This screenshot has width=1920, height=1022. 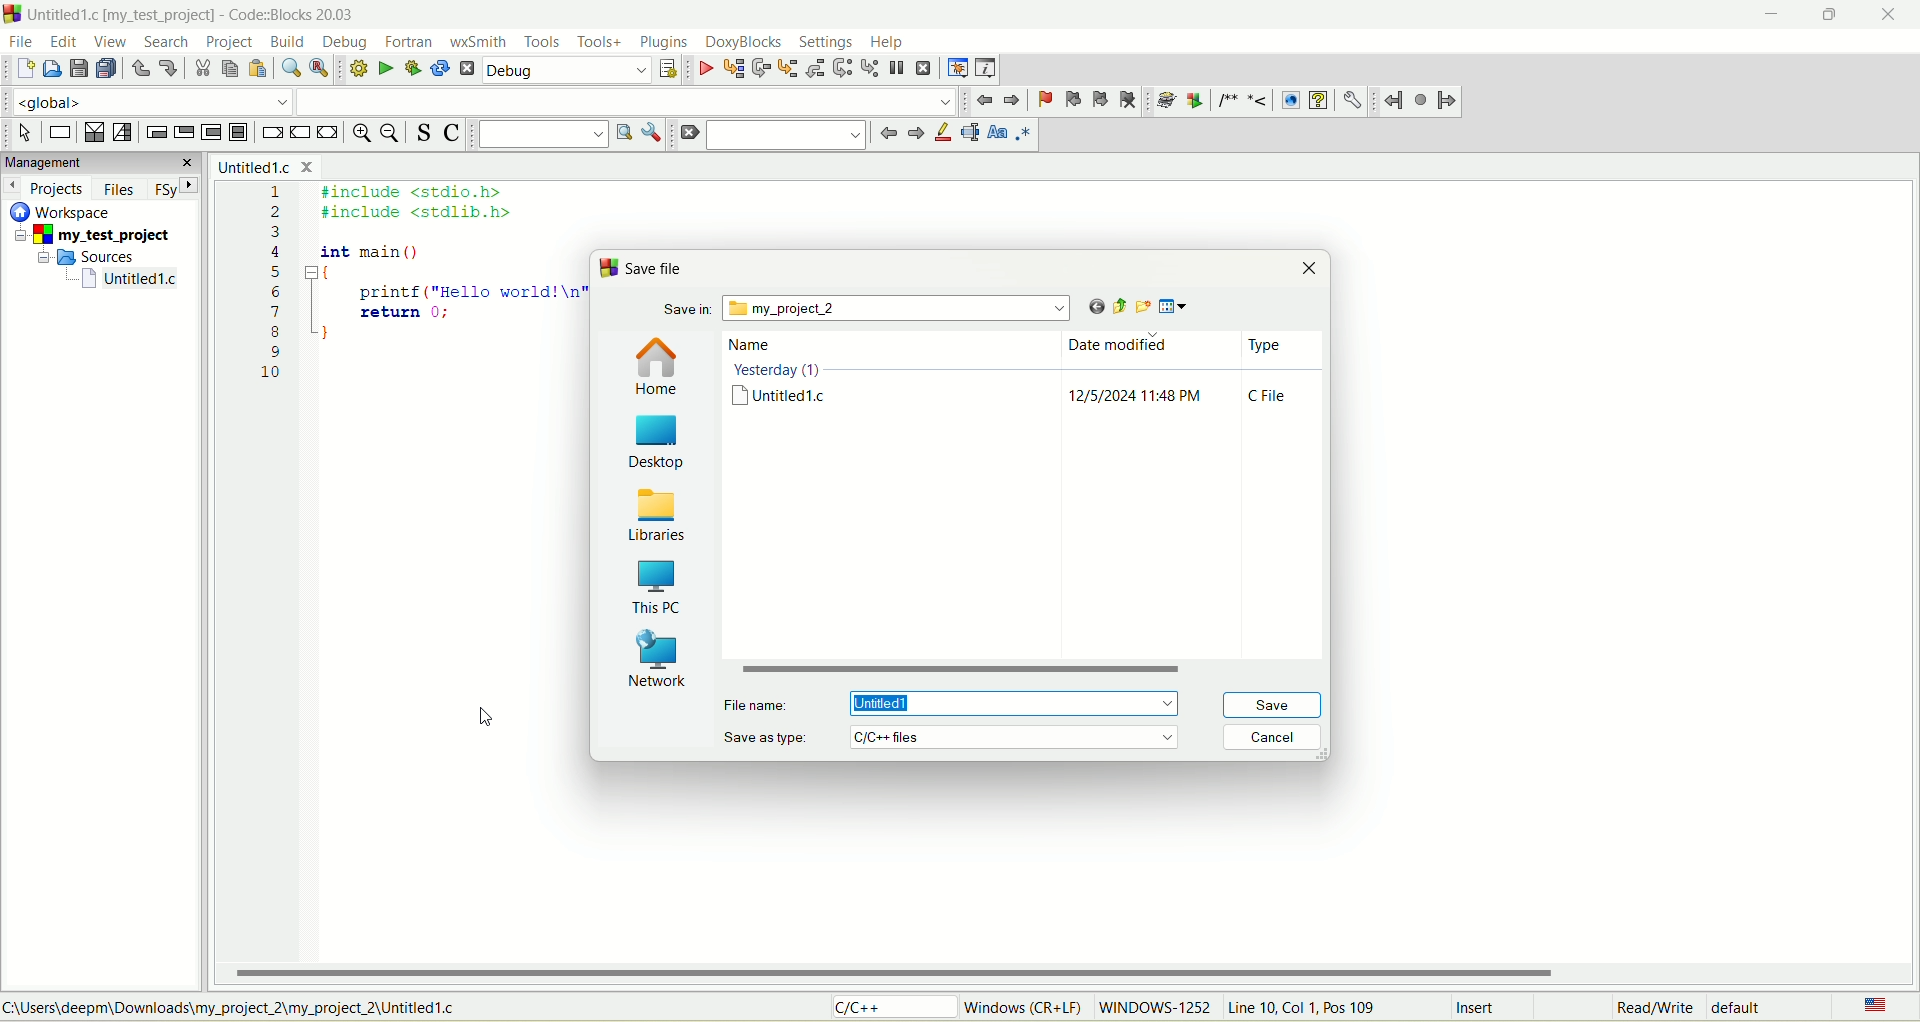 I want to click on blank space, so click(x=787, y=133).